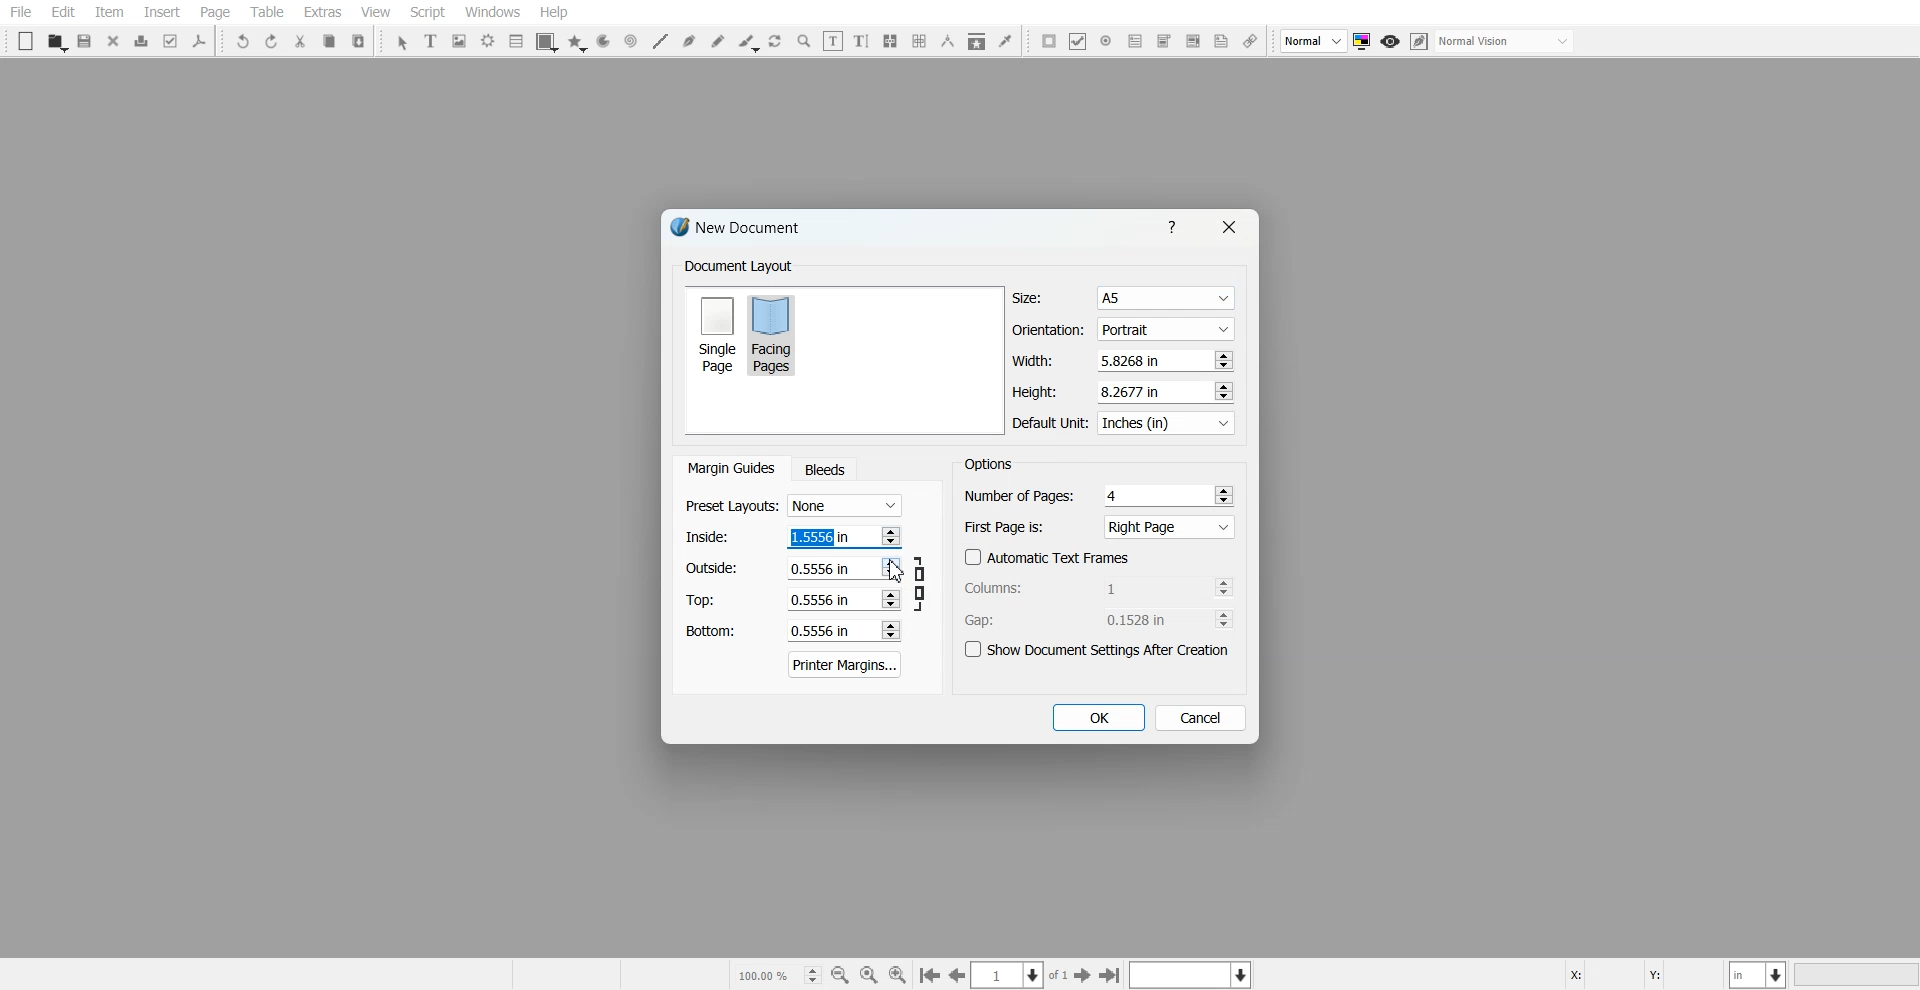 Image resolution: width=1920 pixels, height=990 pixels. Describe the element at coordinates (114, 40) in the screenshot. I see `Close` at that location.